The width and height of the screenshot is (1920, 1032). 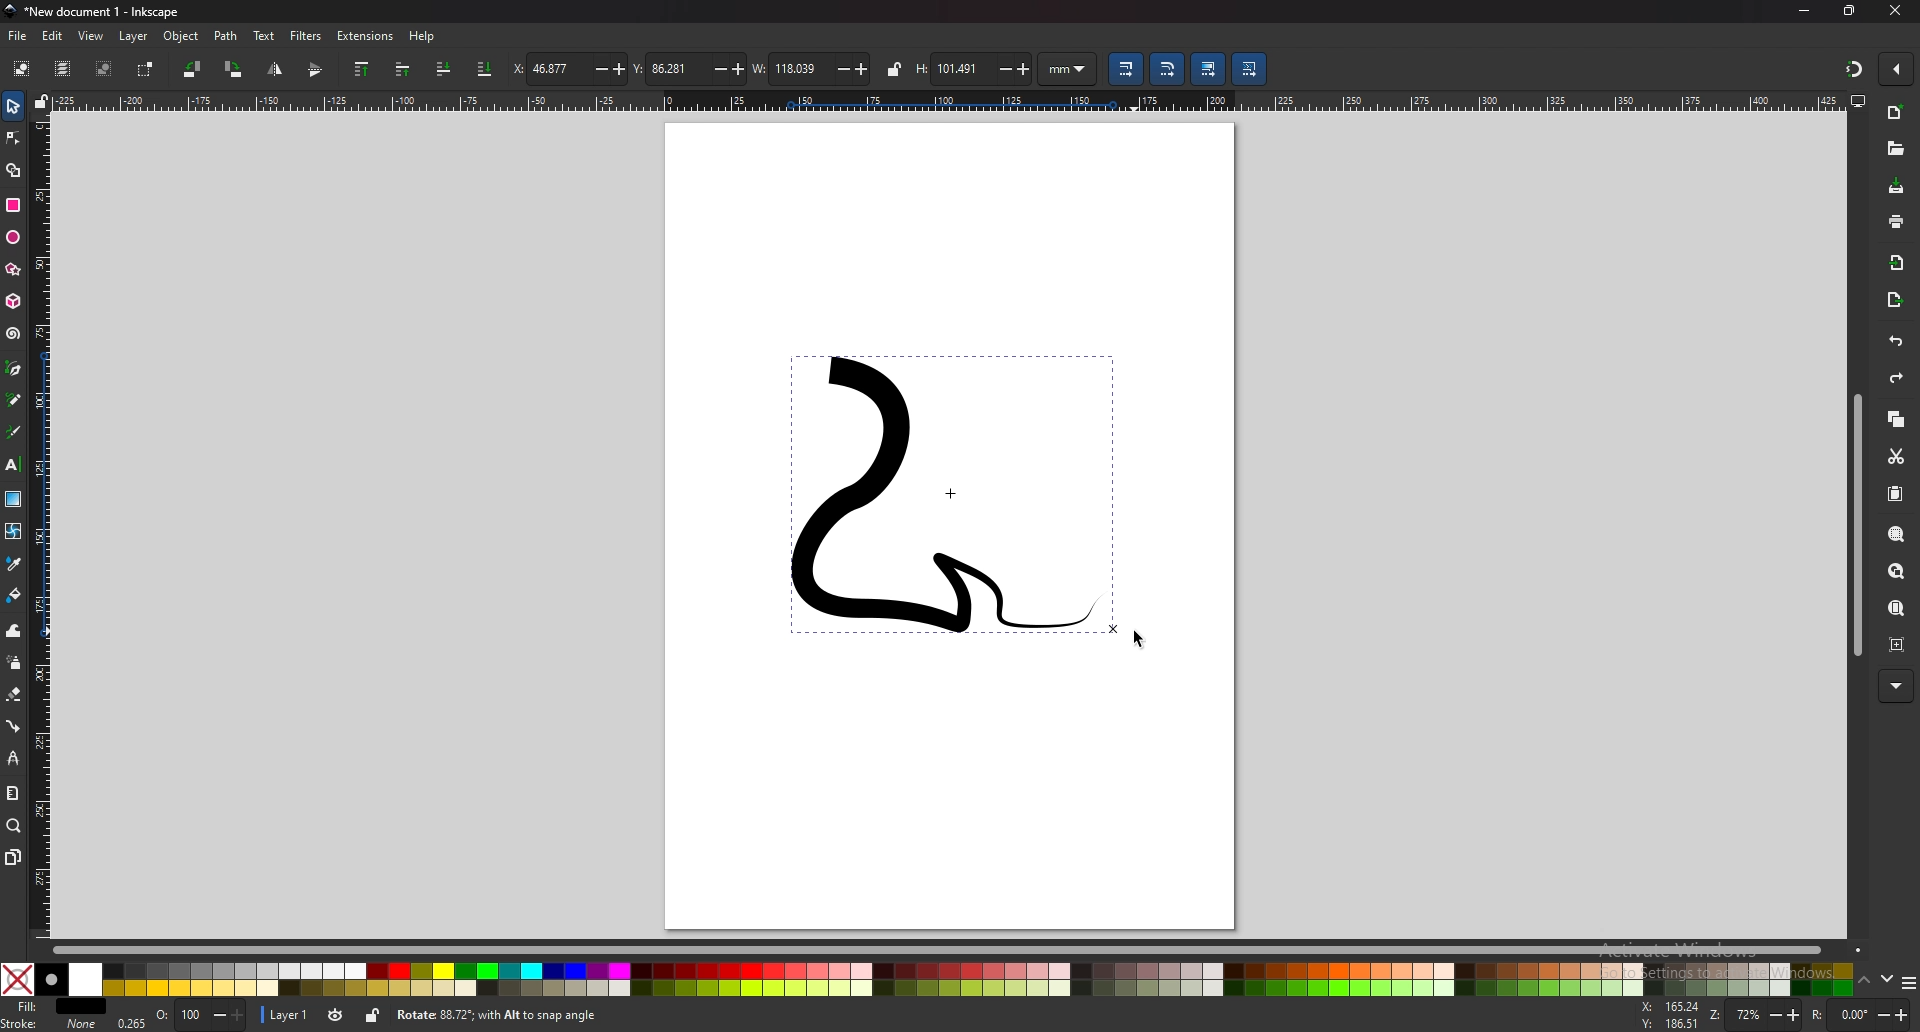 What do you see at coordinates (1125, 69) in the screenshot?
I see `scale stroke` at bounding box center [1125, 69].